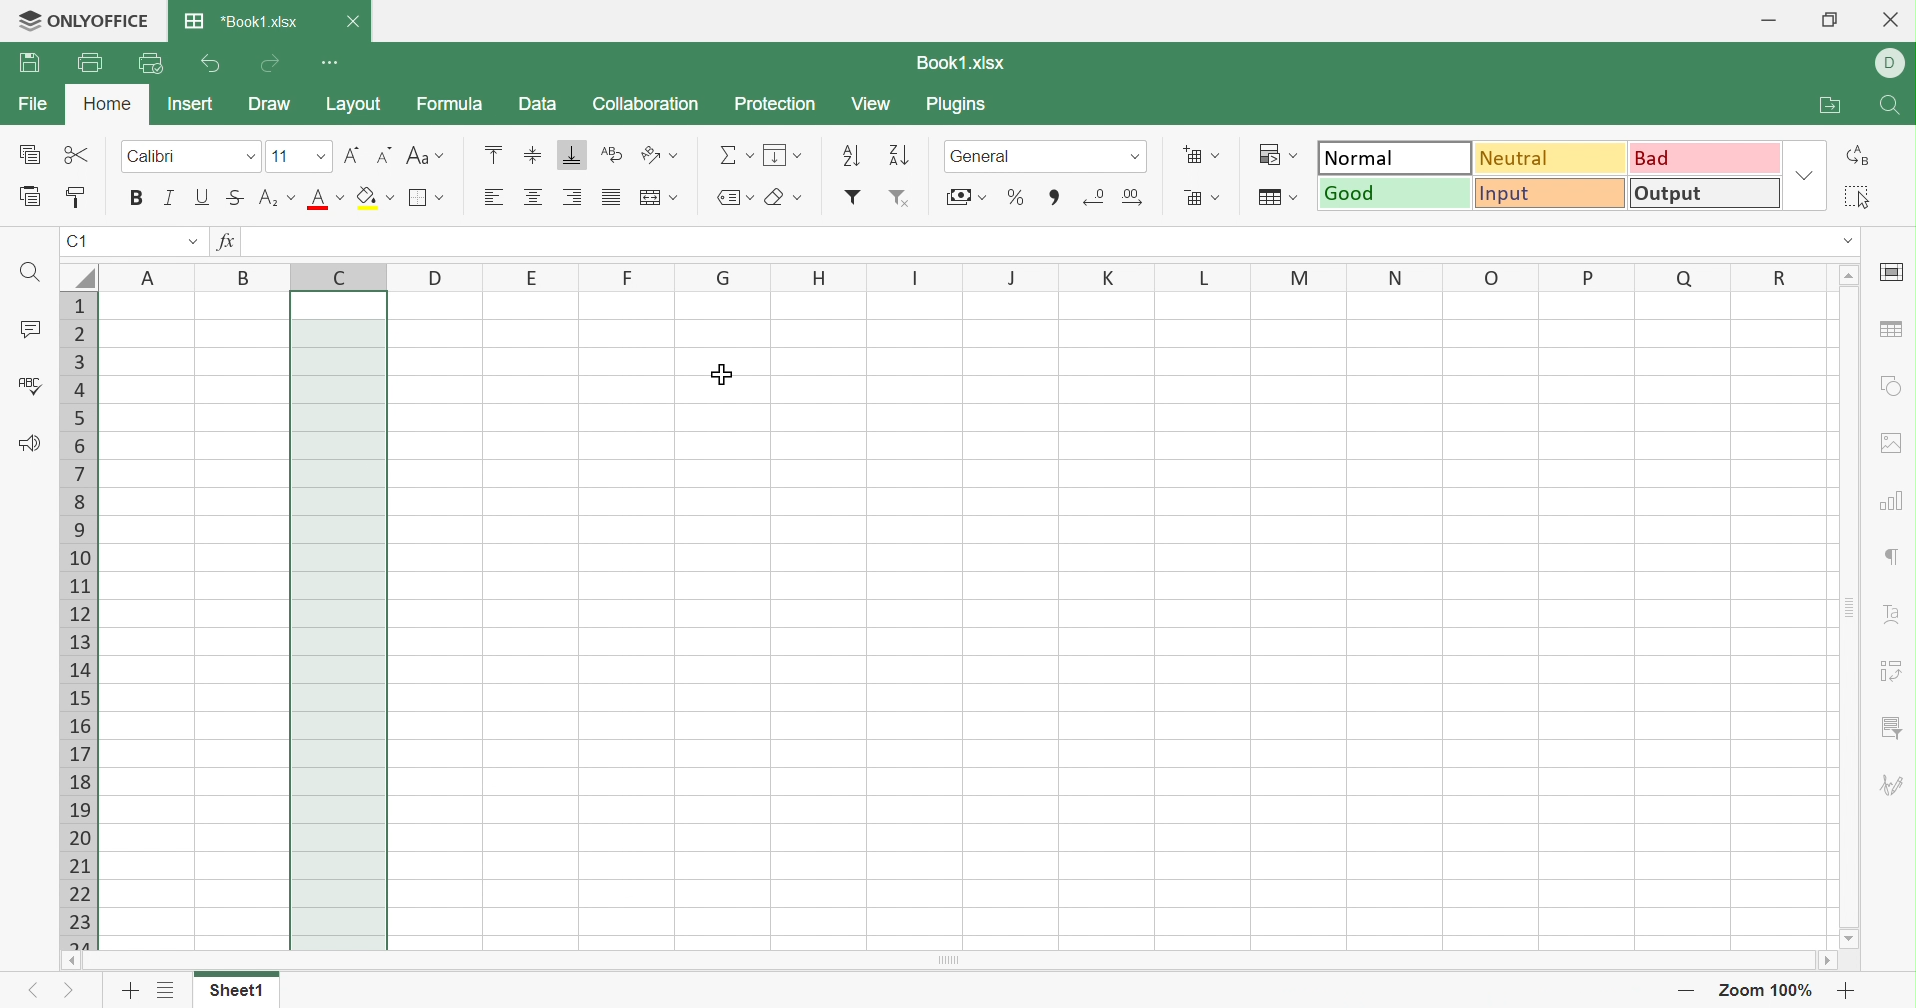 The image size is (1916, 1008). What do you see at coordinates (30, 60) in the screenshot?
I see `Save` at bounding box center [30, 60].